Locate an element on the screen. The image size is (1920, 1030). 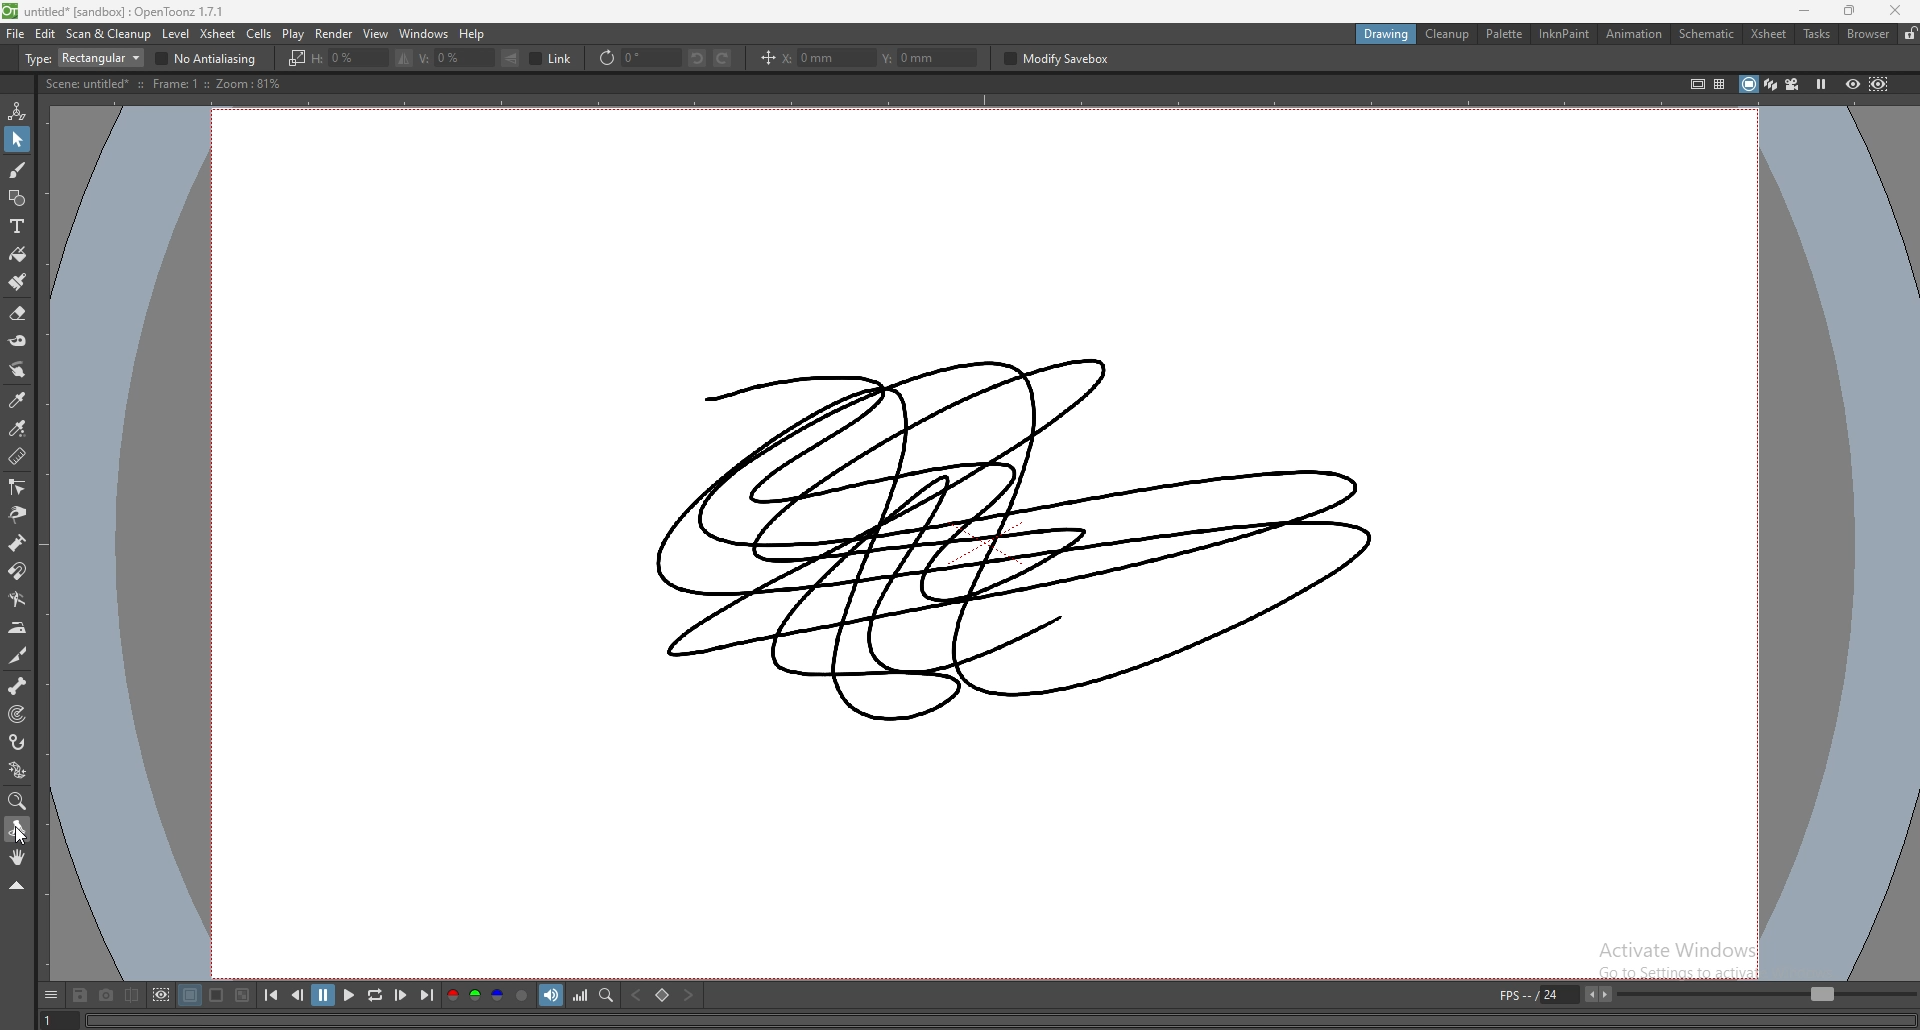
type tool is located at coordinates (17, 225).